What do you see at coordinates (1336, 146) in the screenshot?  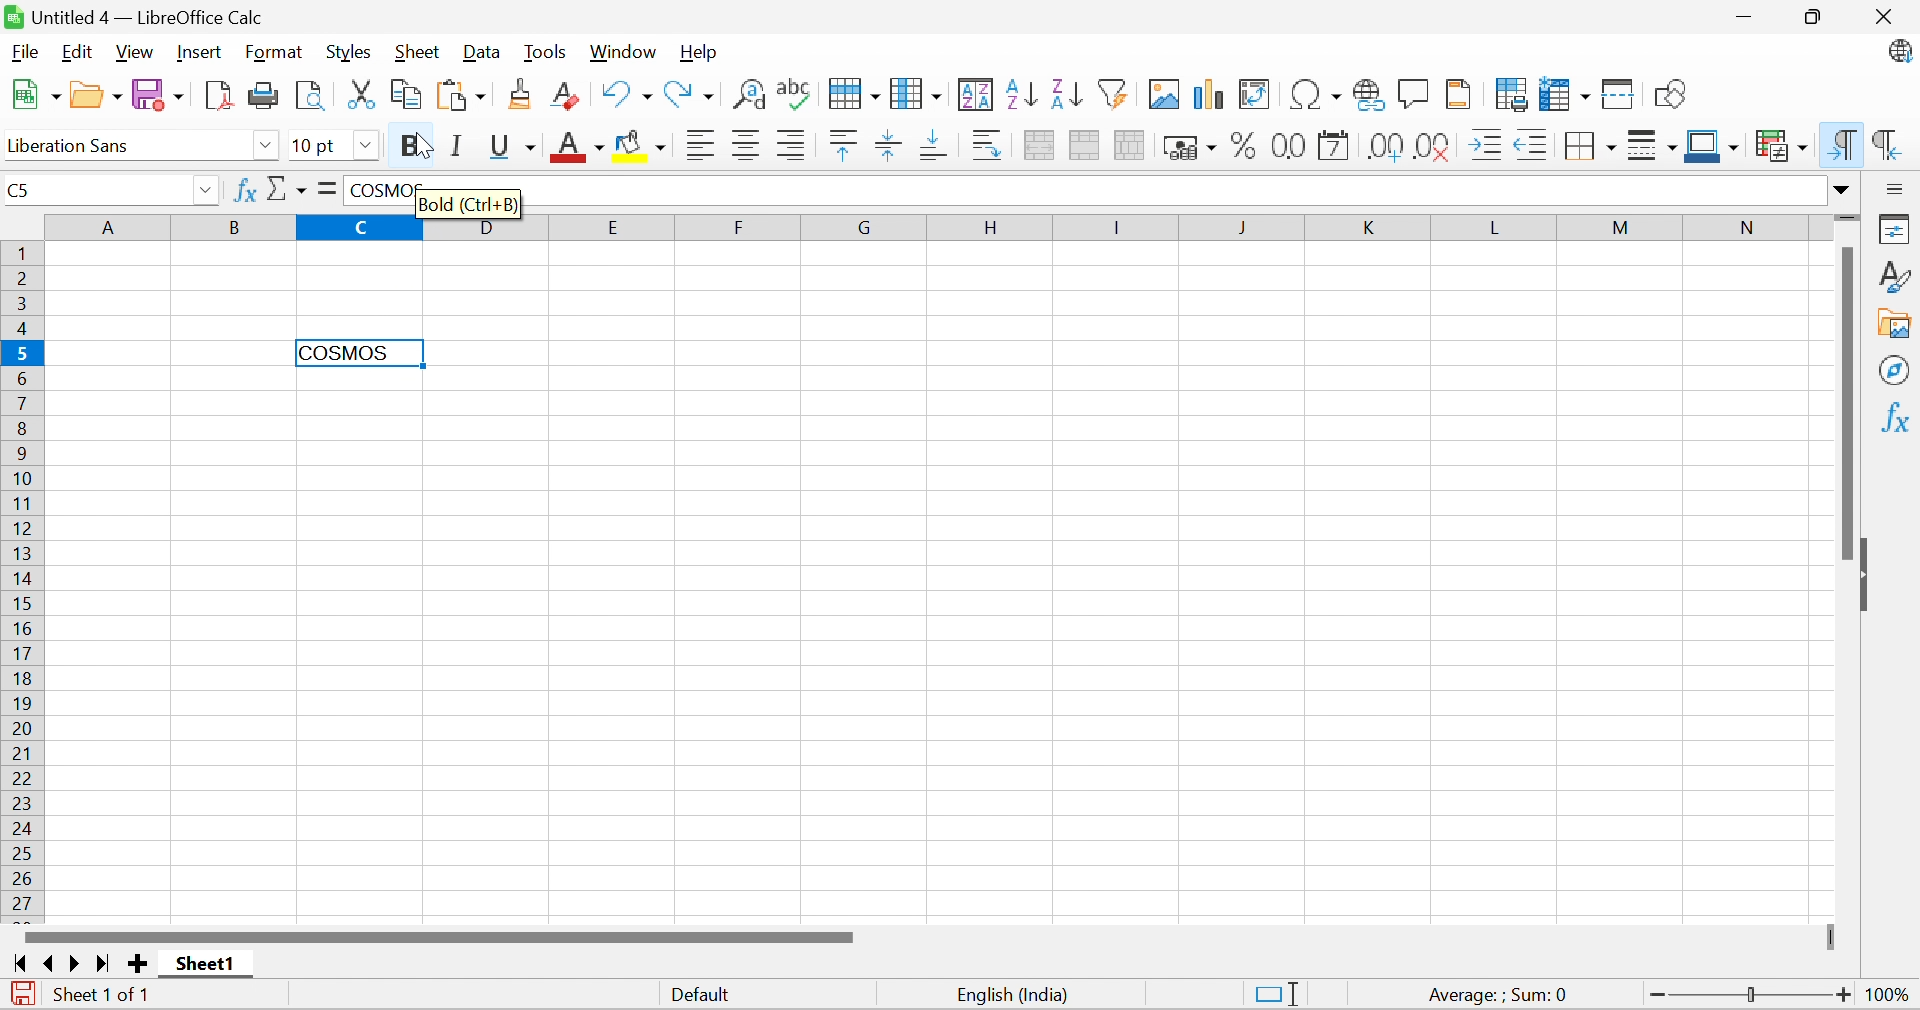 I see `Format as Date` at bounding box center [1336, 146].